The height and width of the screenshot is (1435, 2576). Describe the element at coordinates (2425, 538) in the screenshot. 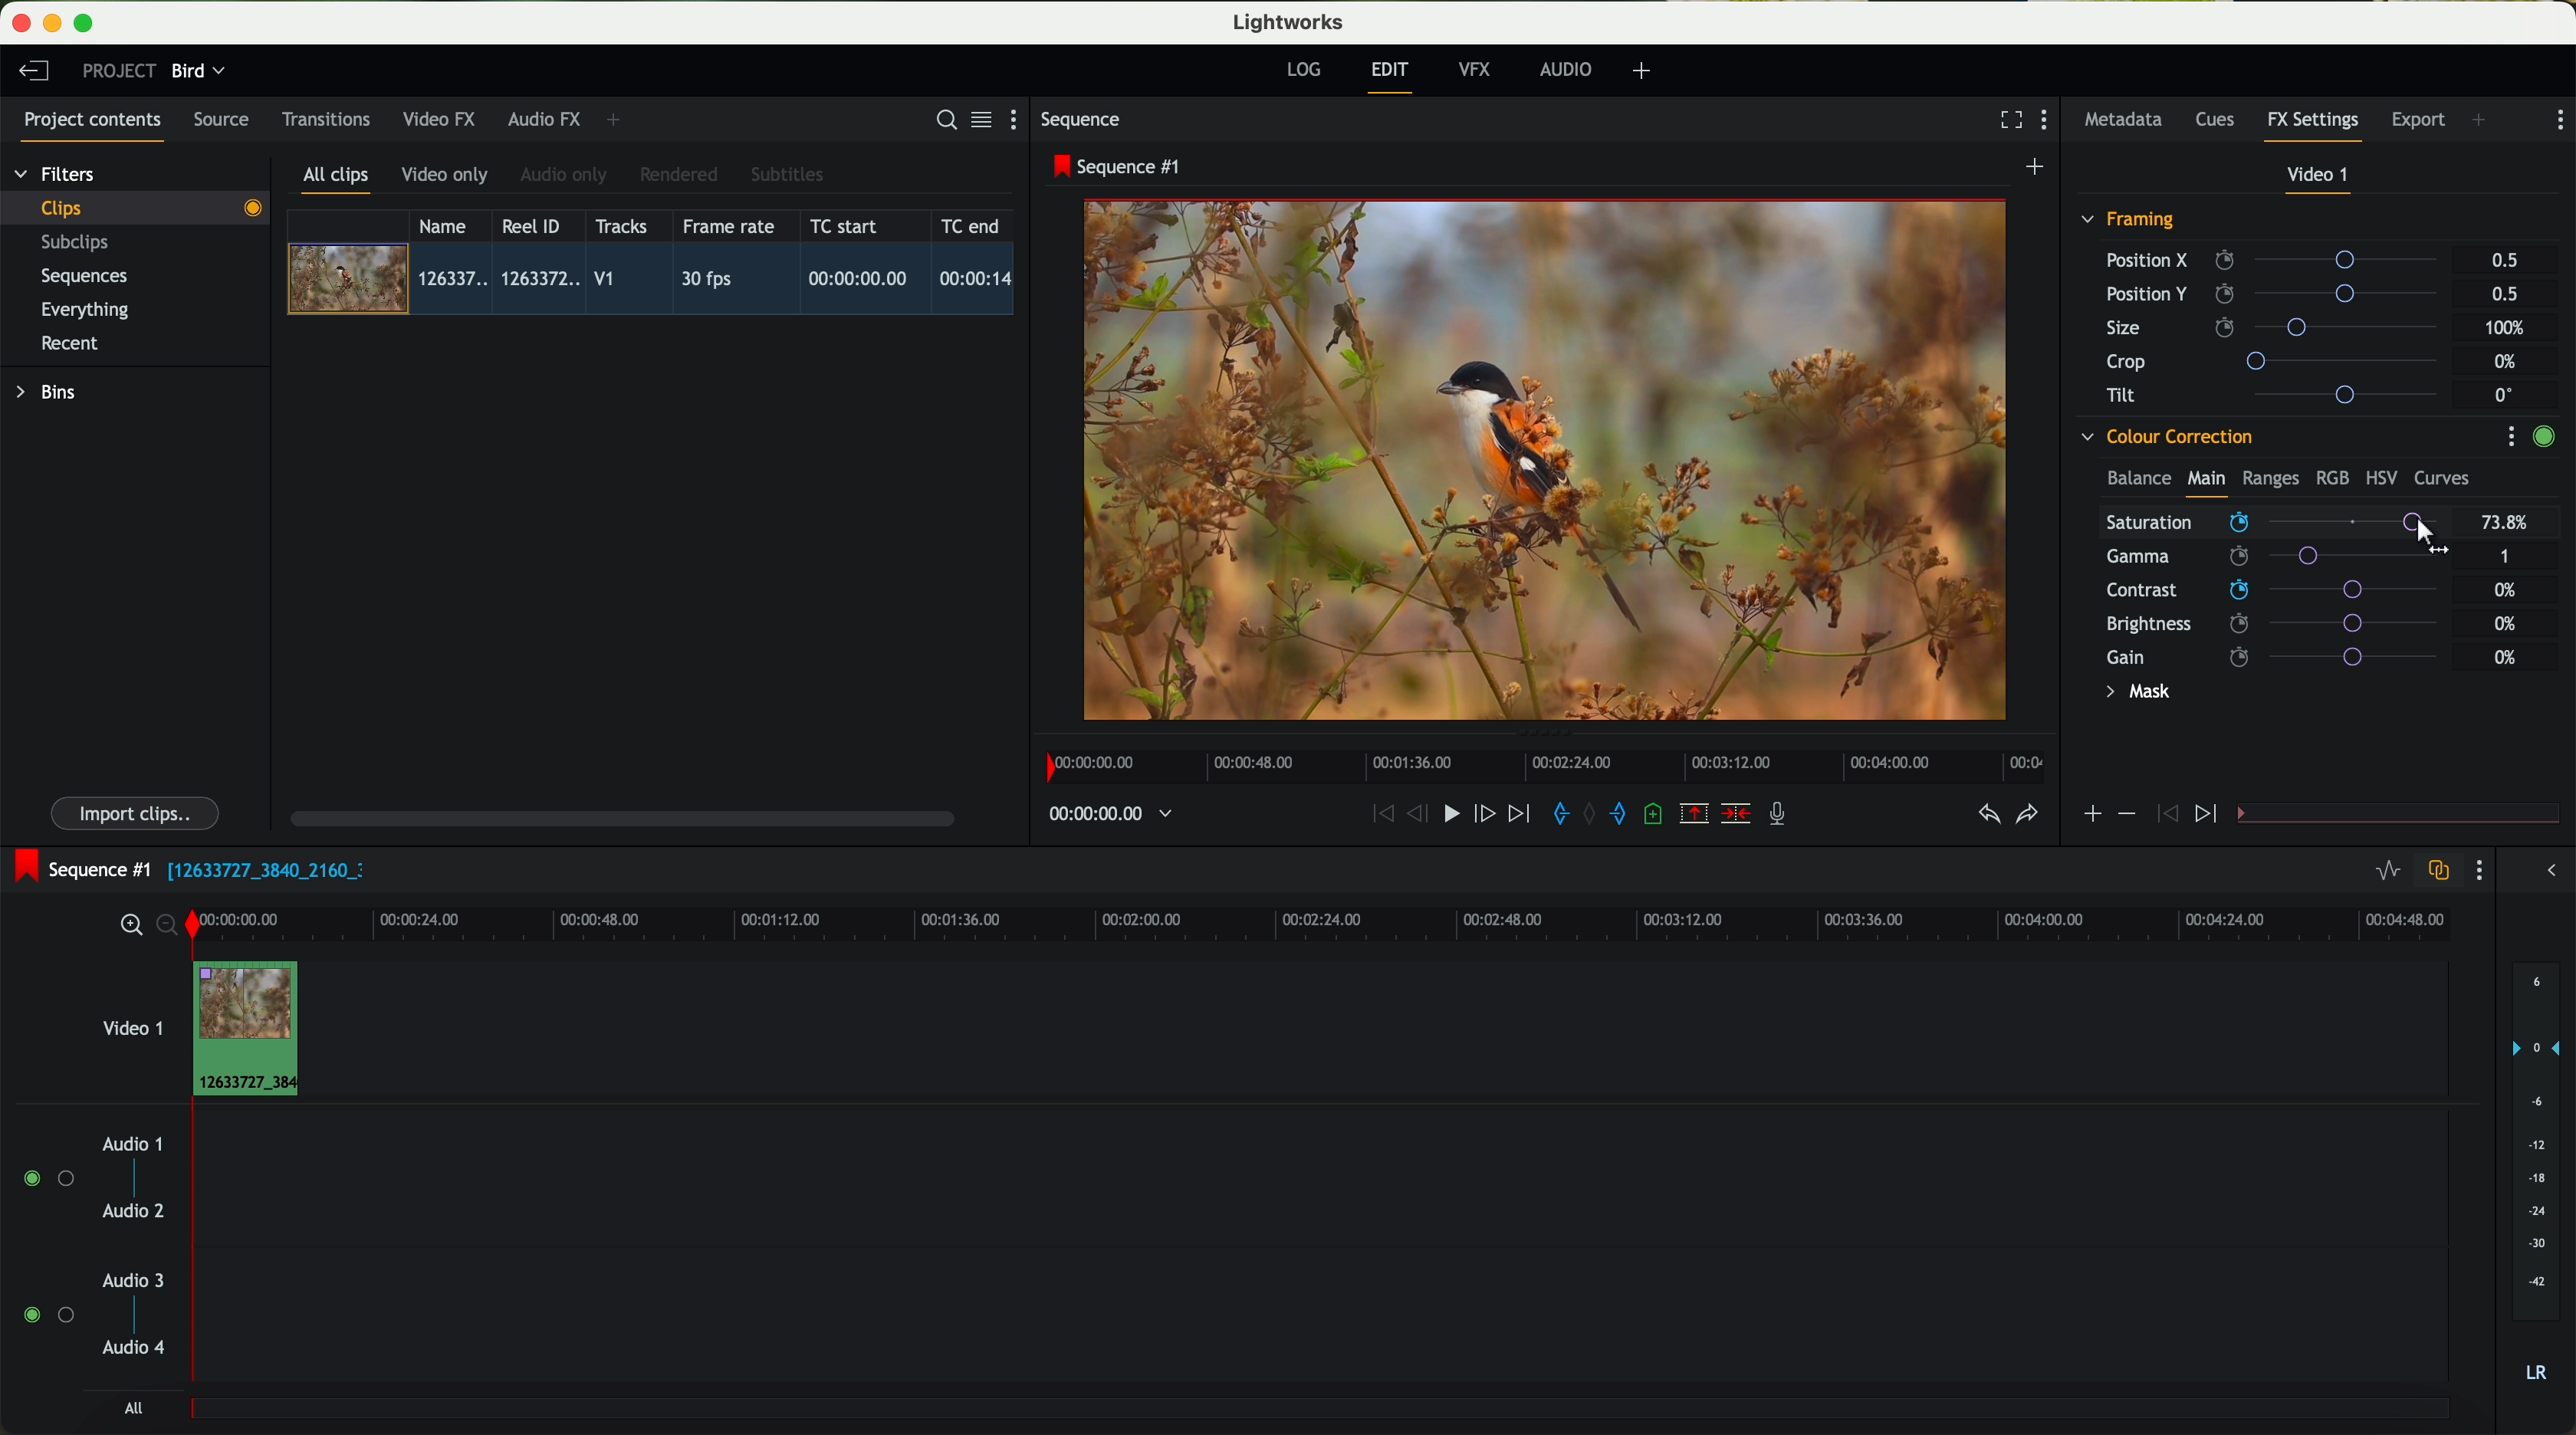

I see `Mouse Cursor` at that location.